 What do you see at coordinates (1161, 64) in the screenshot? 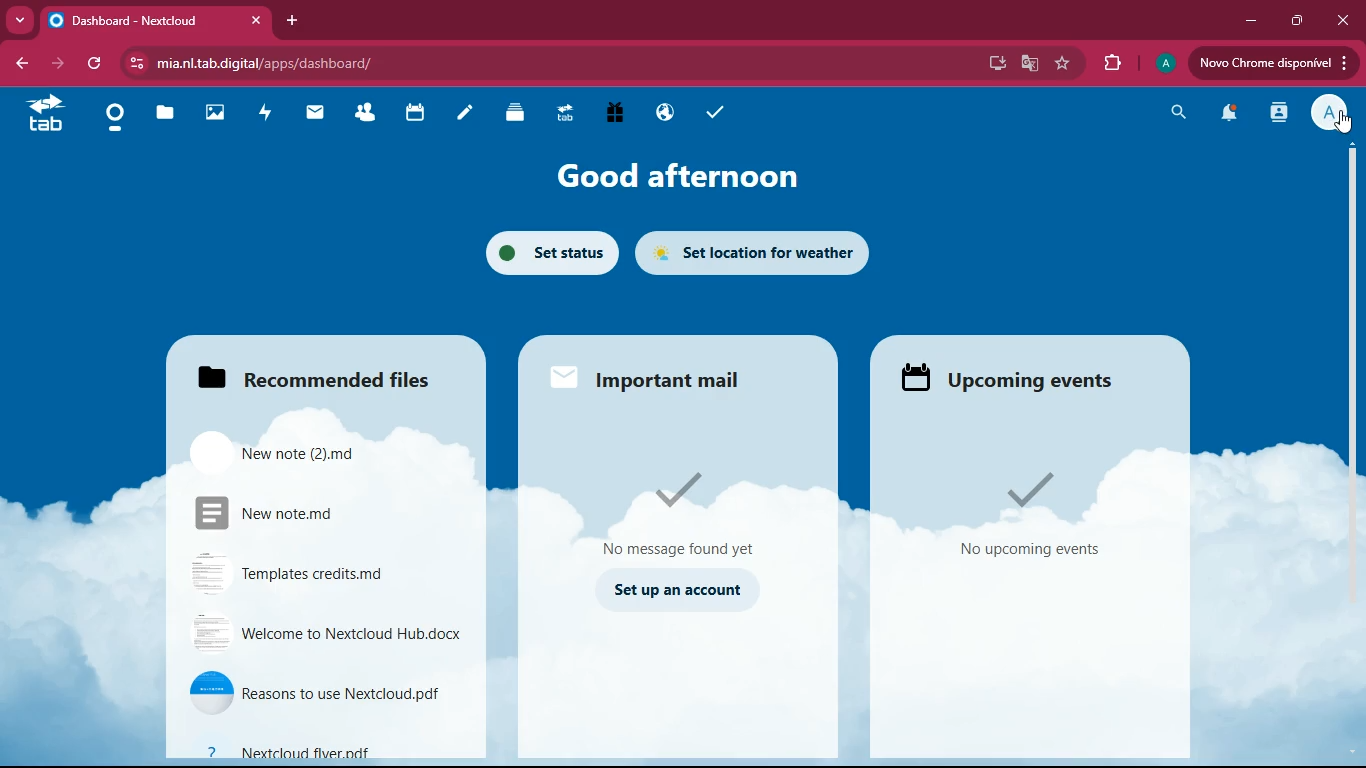
I see `profile` at bounding box center [1161, 64].